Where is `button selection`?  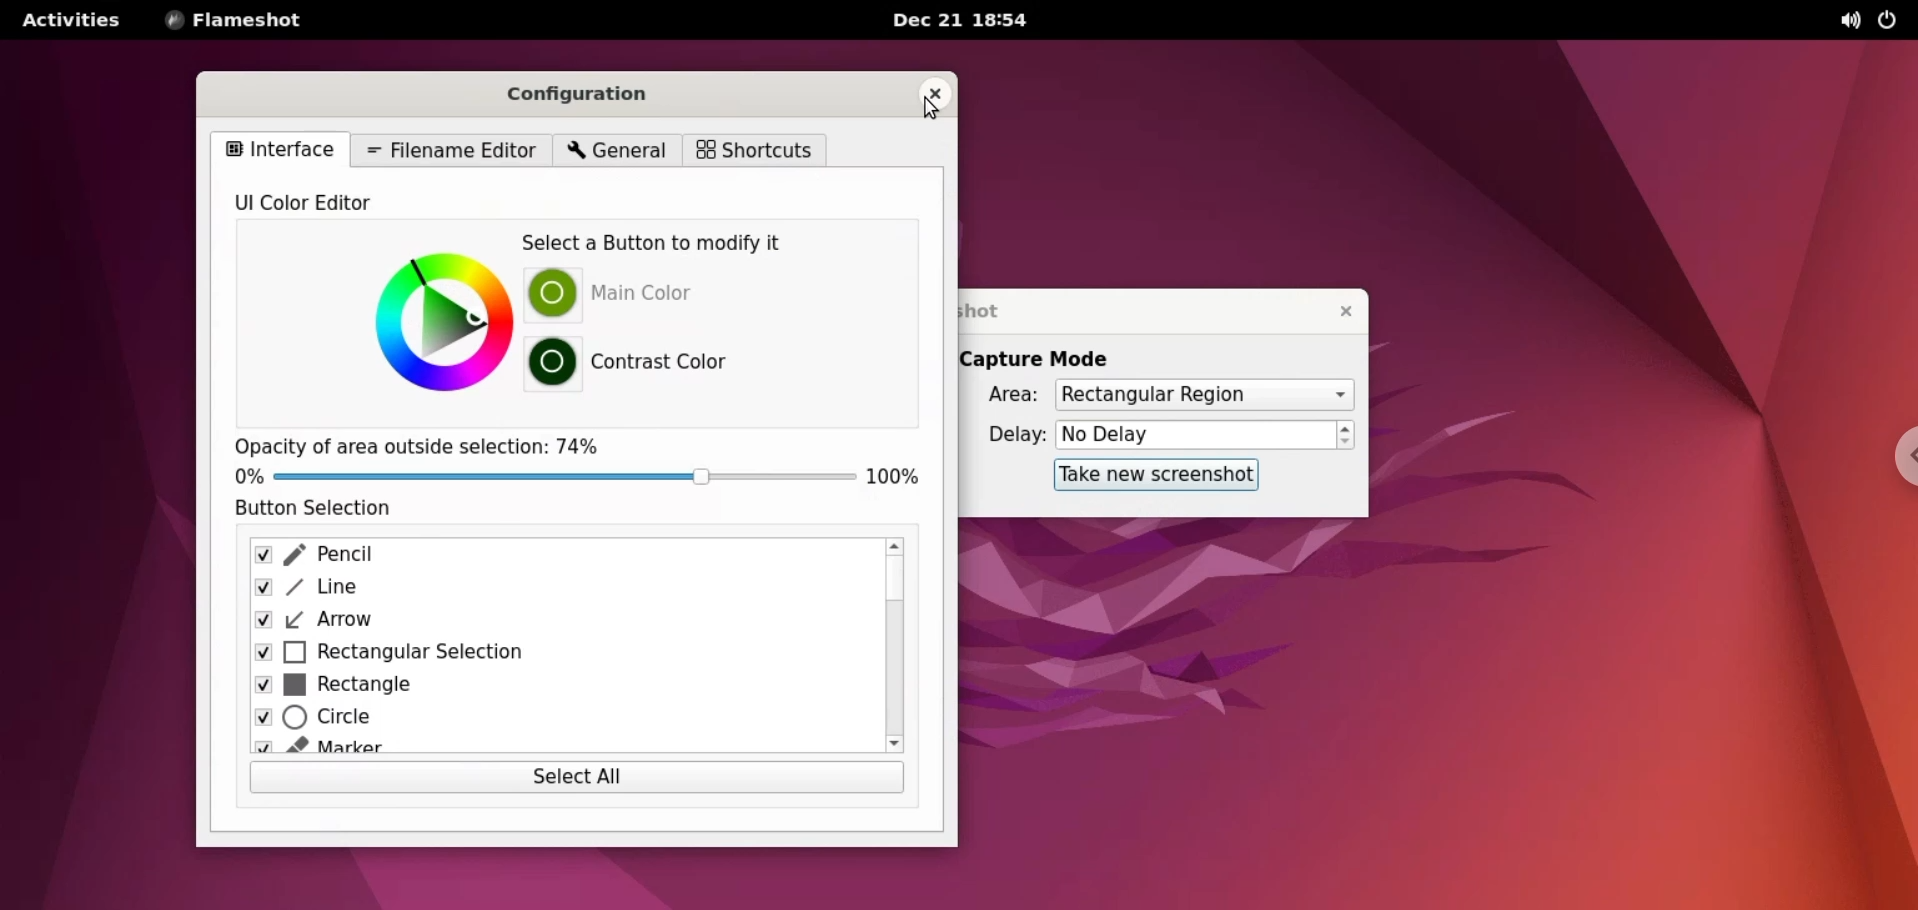
button selection is located at coordinates (322, 512).